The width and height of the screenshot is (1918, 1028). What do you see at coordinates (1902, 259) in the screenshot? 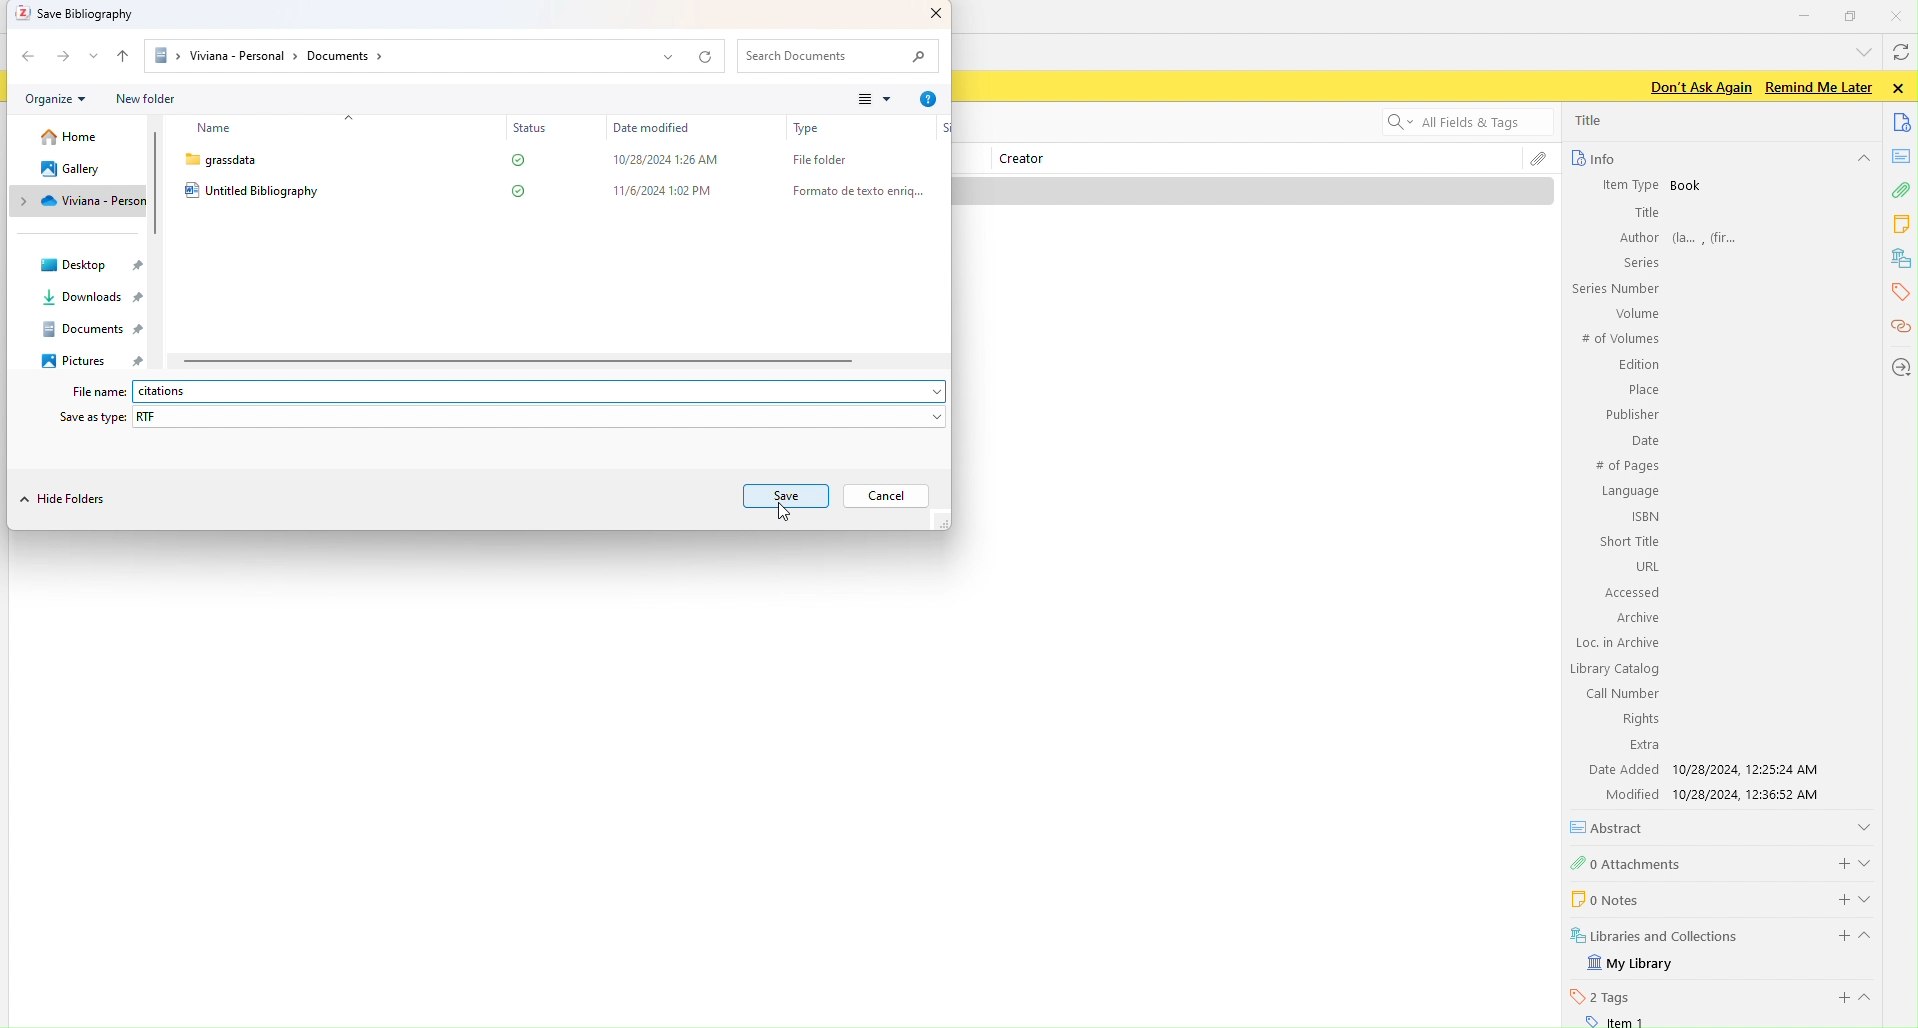
I see `libraries` at bounding box center [1902, 259].